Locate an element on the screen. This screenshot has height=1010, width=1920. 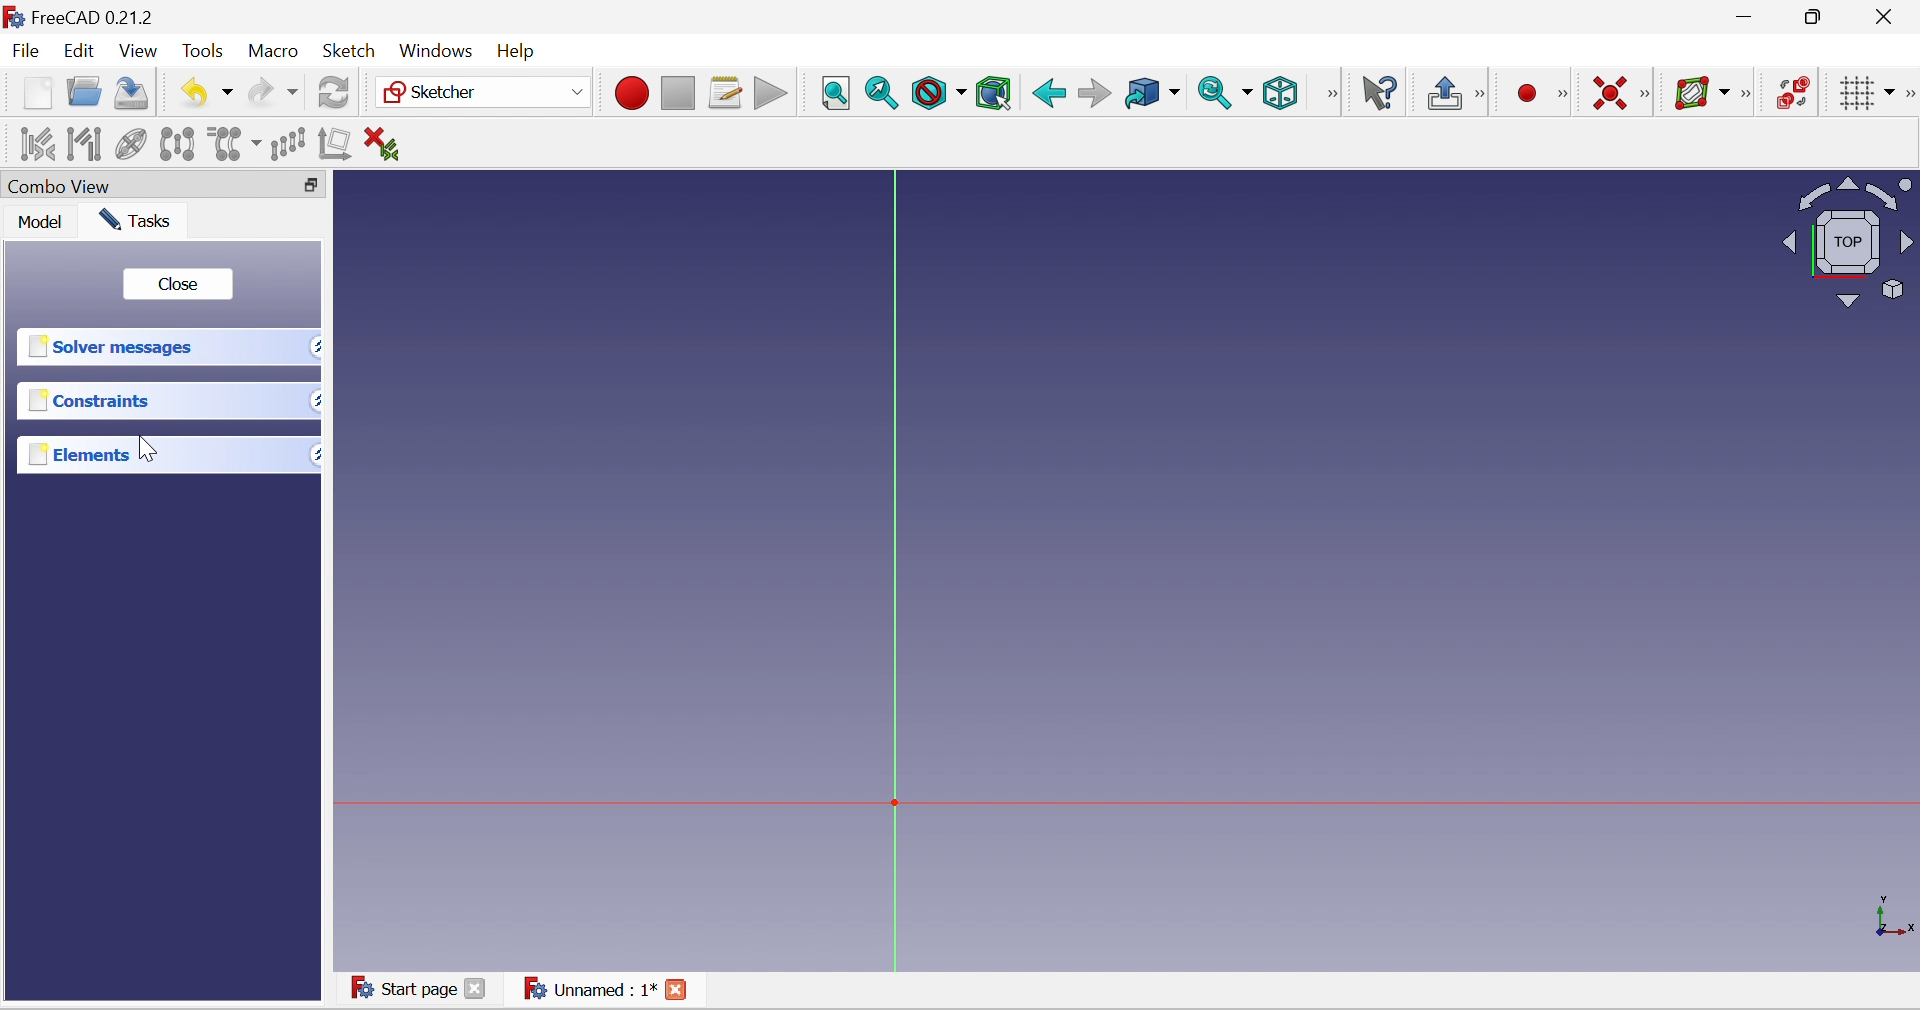
Back is located at coordinates (1047, 94).